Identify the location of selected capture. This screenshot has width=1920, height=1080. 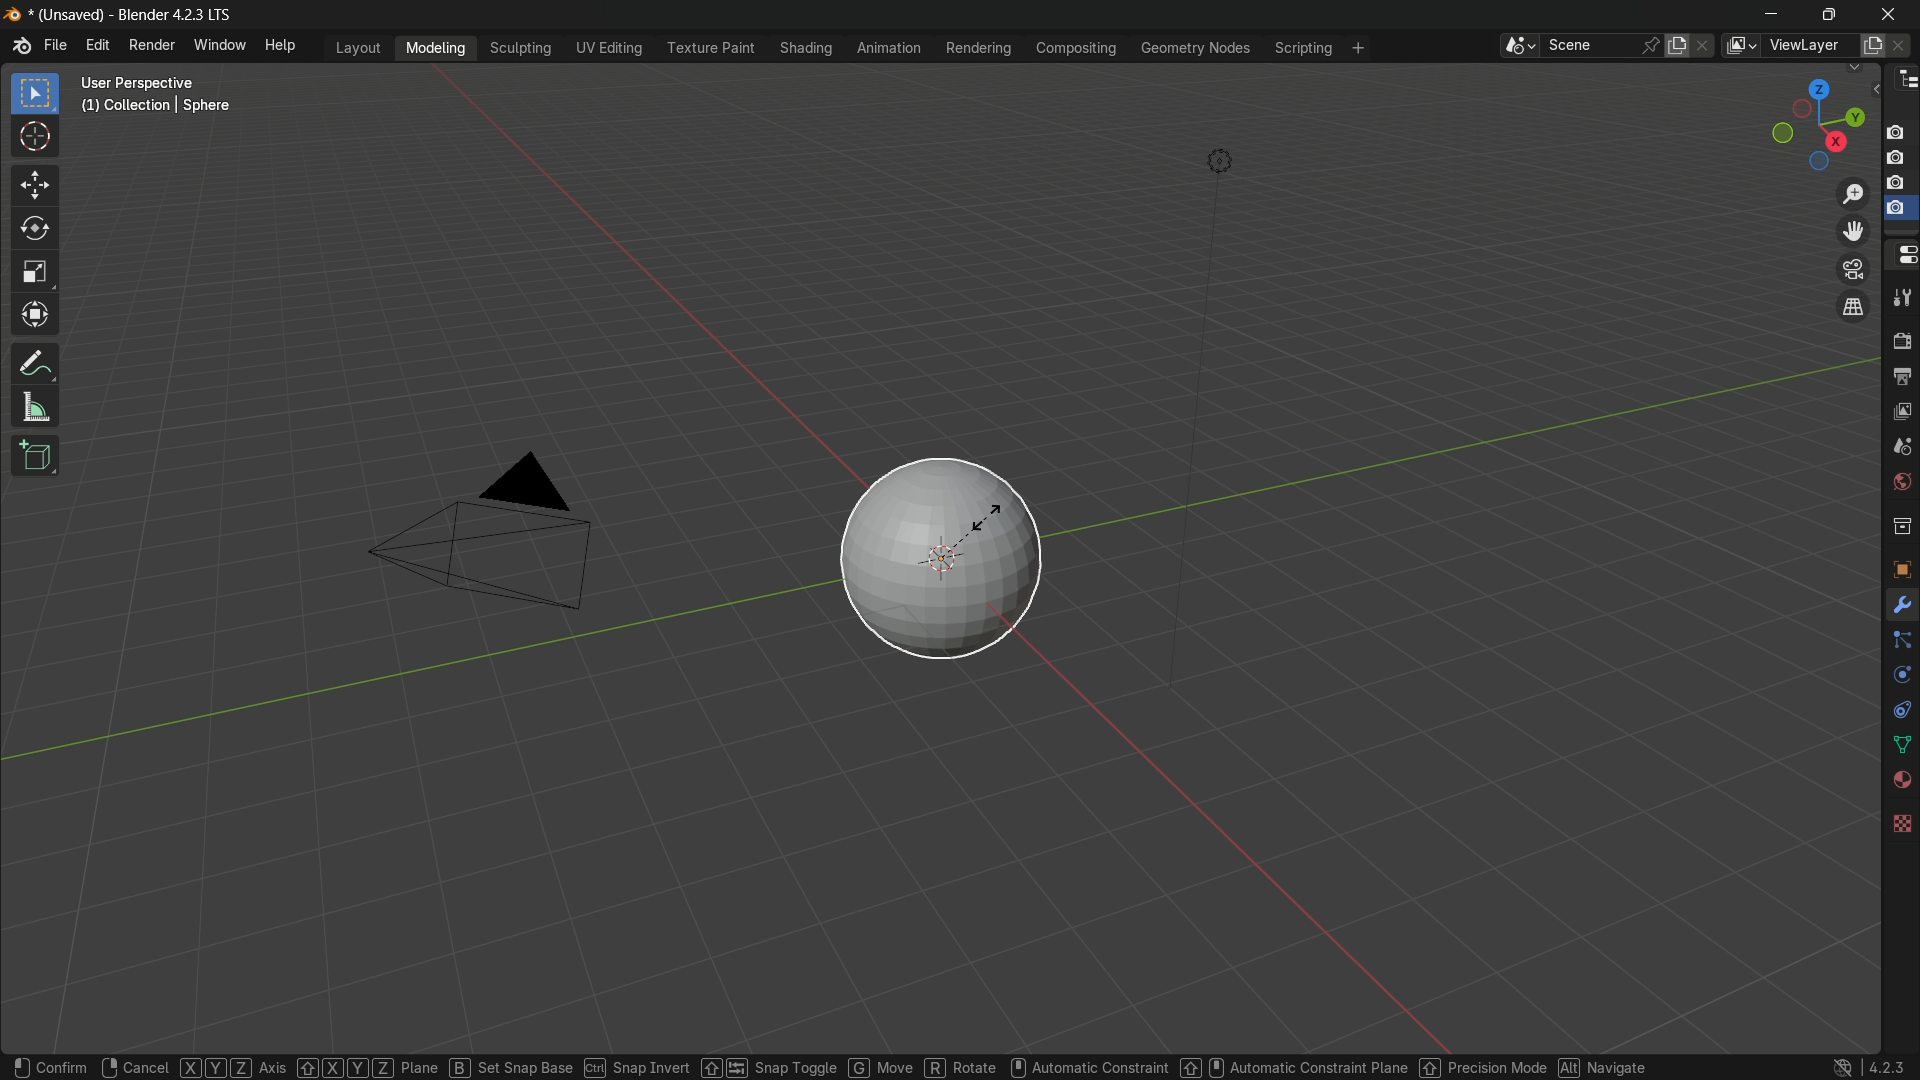
(1898, 213).